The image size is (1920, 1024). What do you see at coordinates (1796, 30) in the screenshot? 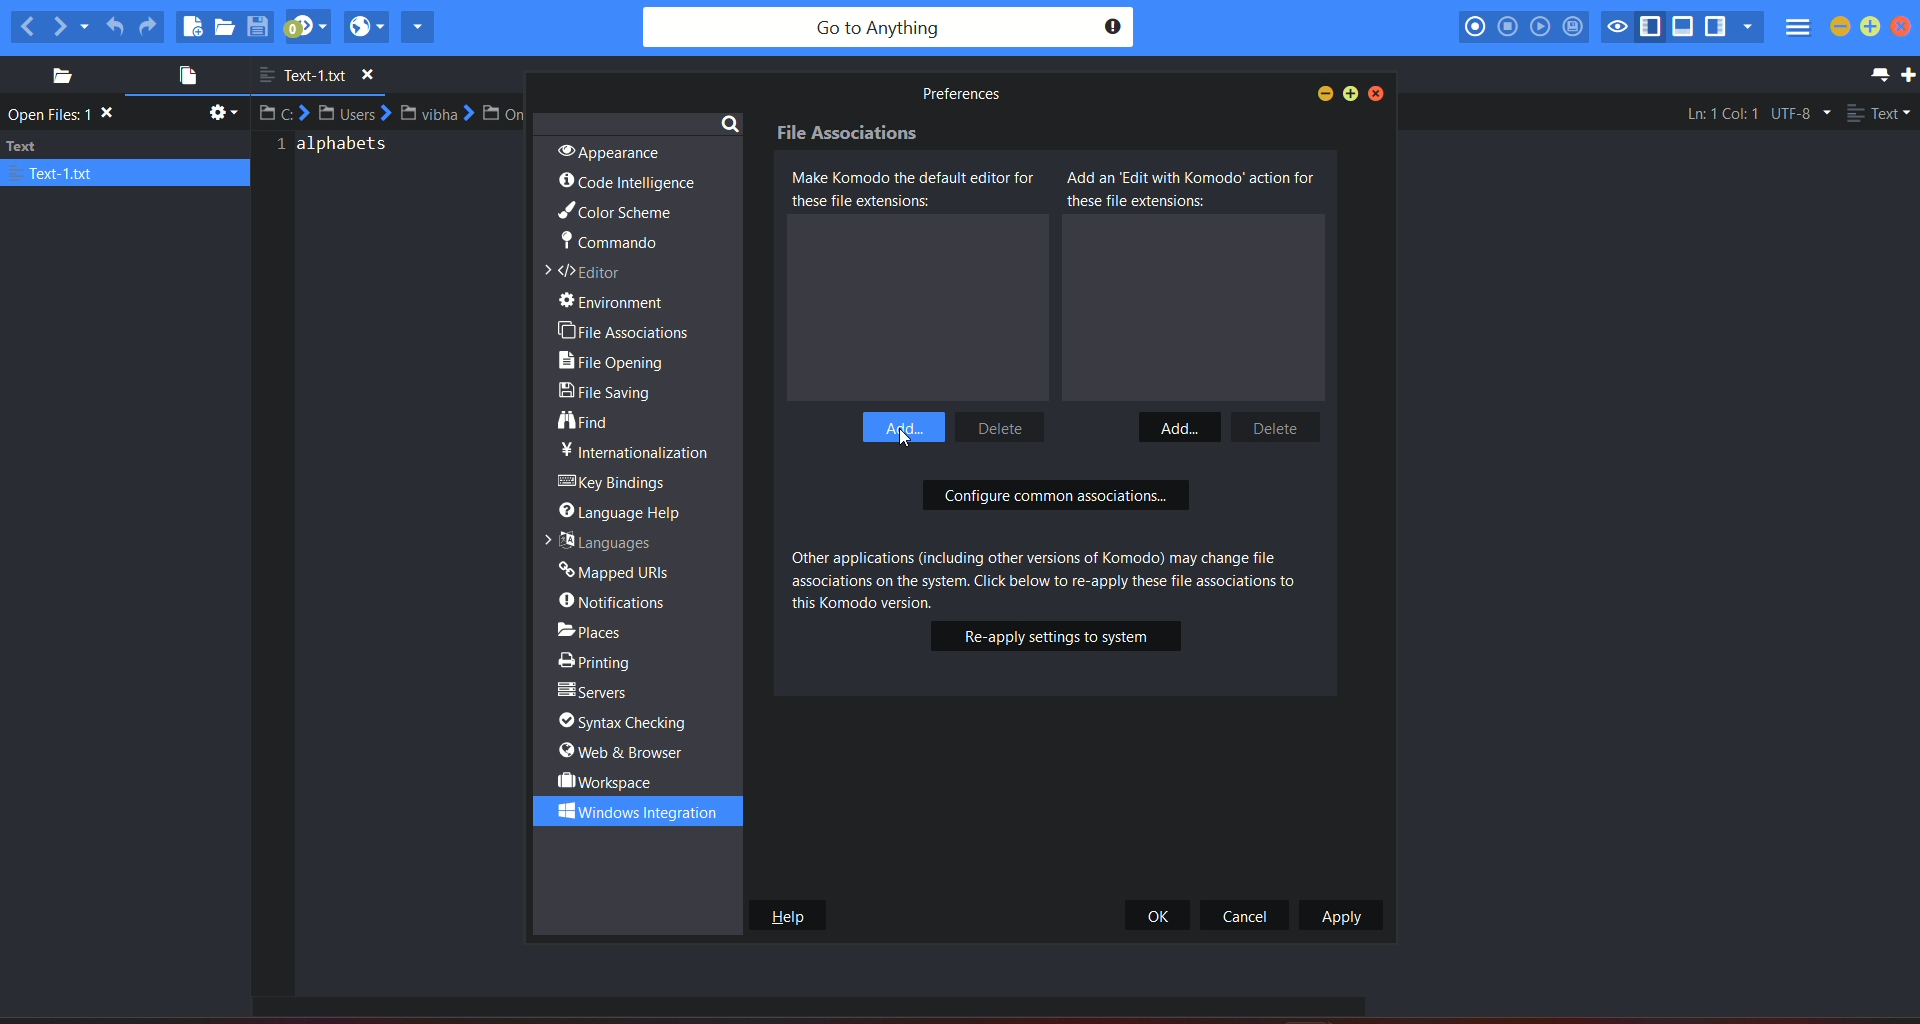
I see `menu` at bounding box center [1796, 30].